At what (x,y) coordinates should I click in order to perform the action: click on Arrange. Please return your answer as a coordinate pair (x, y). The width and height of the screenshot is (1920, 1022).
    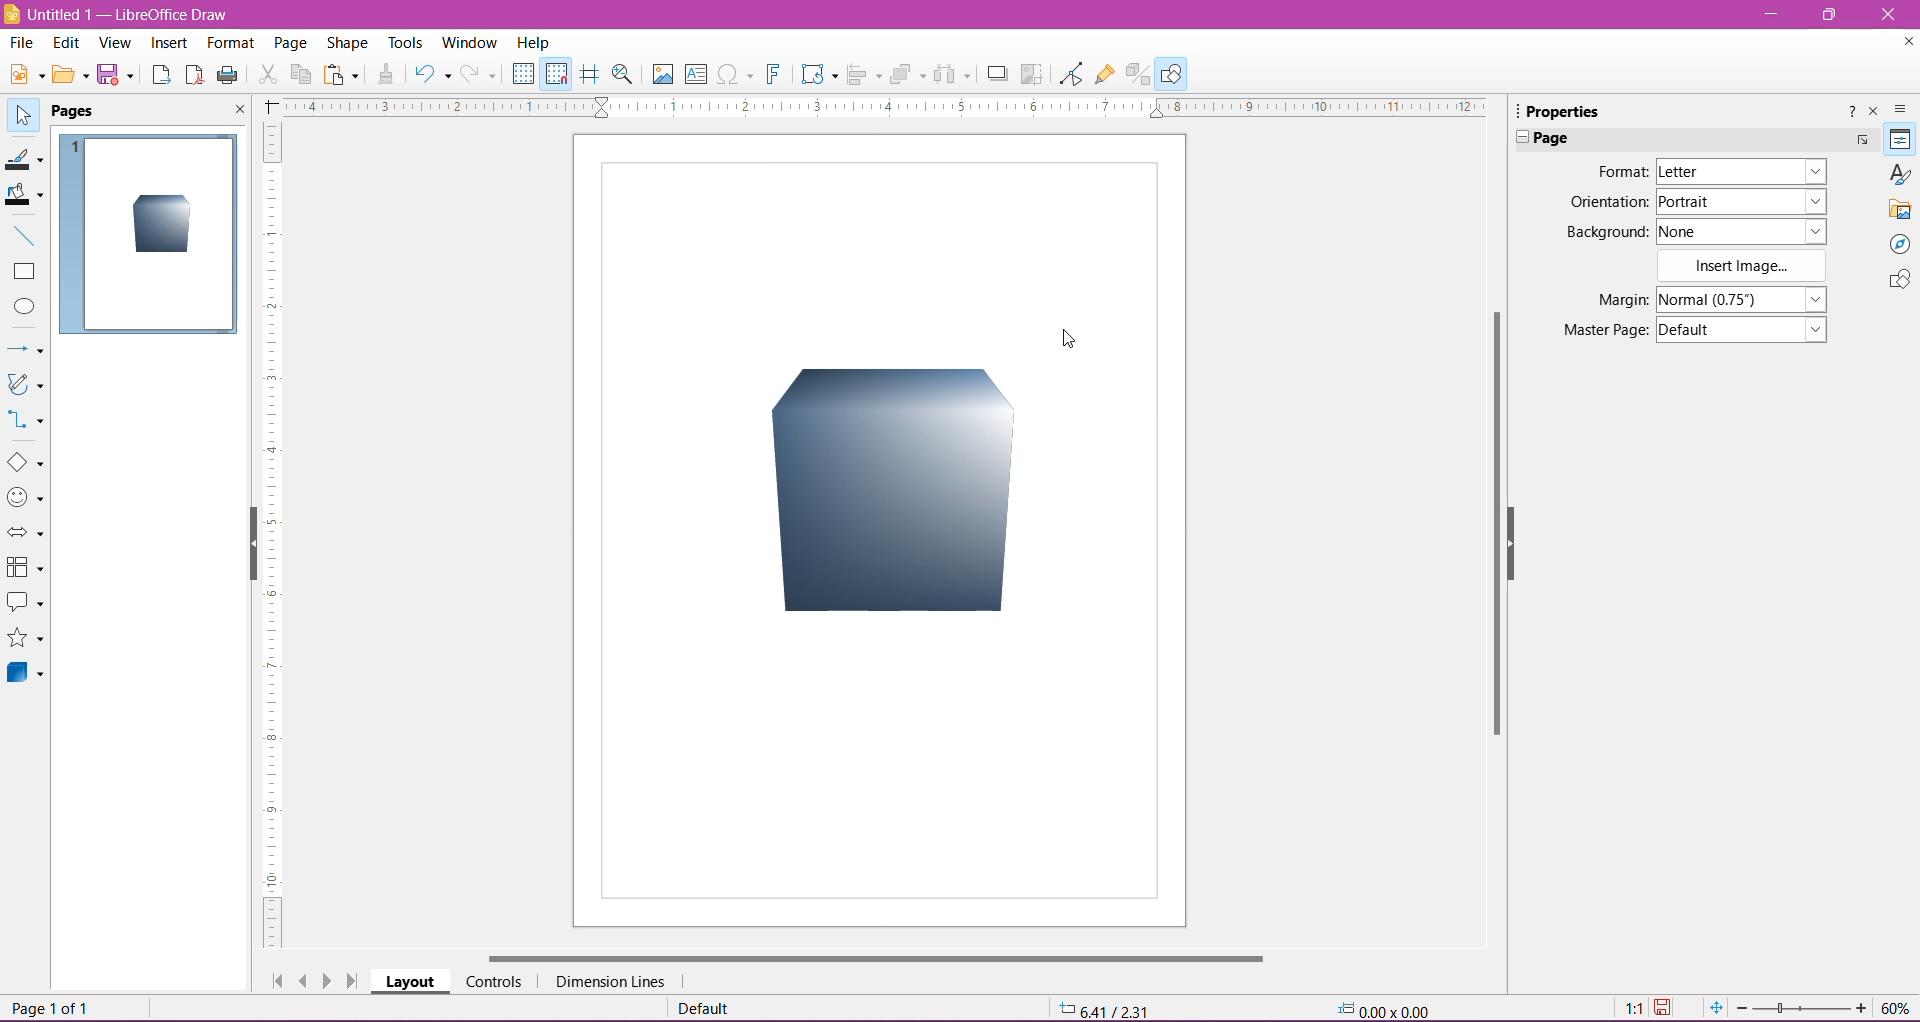
    Looking at the image, I should click on (907, 74).